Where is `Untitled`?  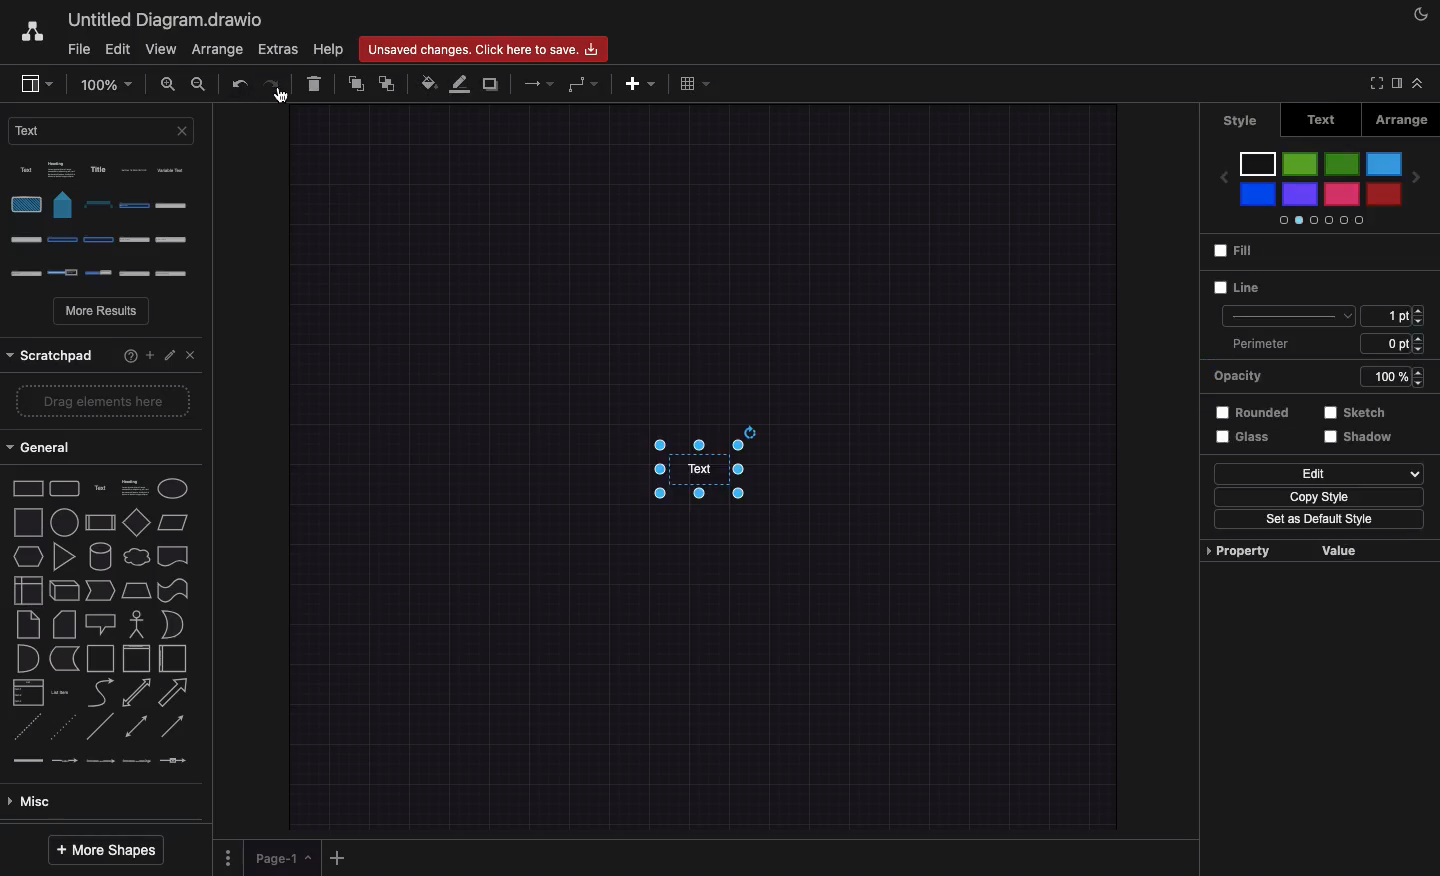
Untitled is located at coordinates (162, 21).